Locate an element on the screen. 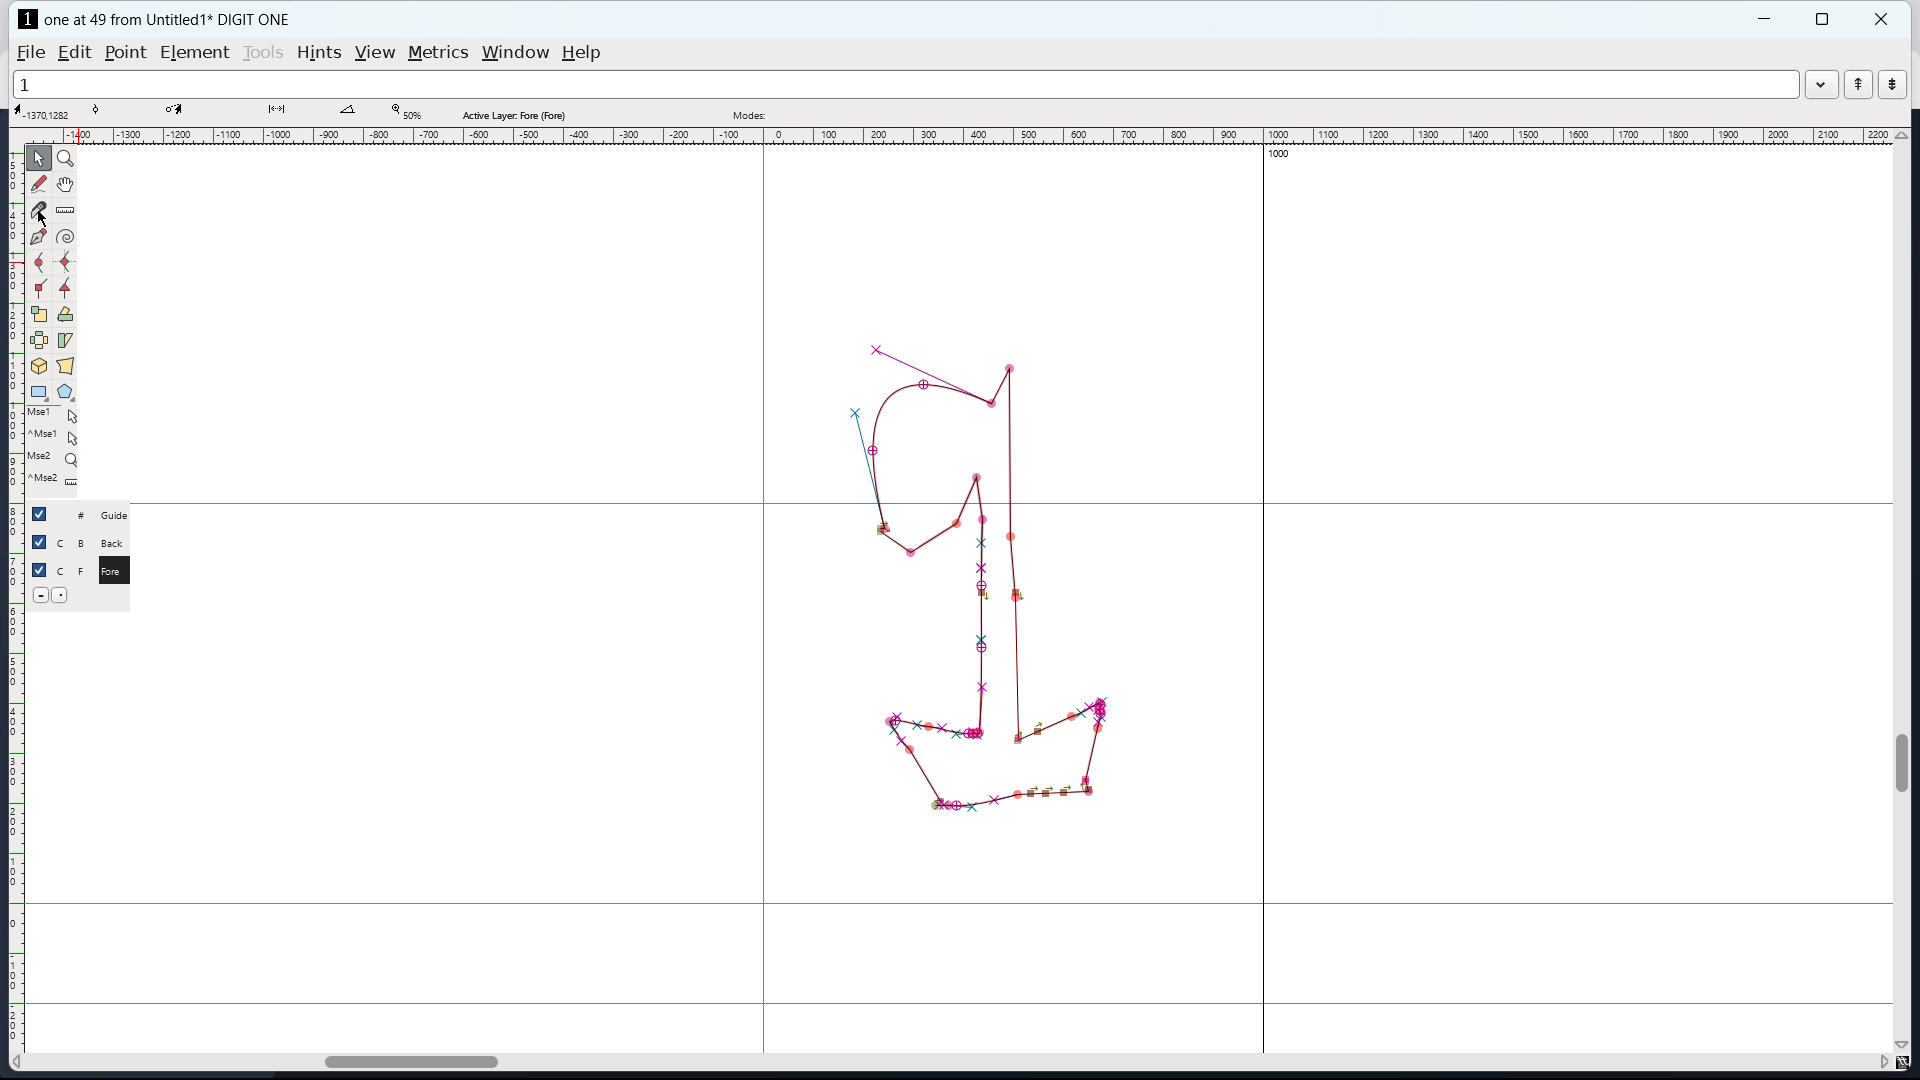  rotate the selection is located at coordinates (64, 315).